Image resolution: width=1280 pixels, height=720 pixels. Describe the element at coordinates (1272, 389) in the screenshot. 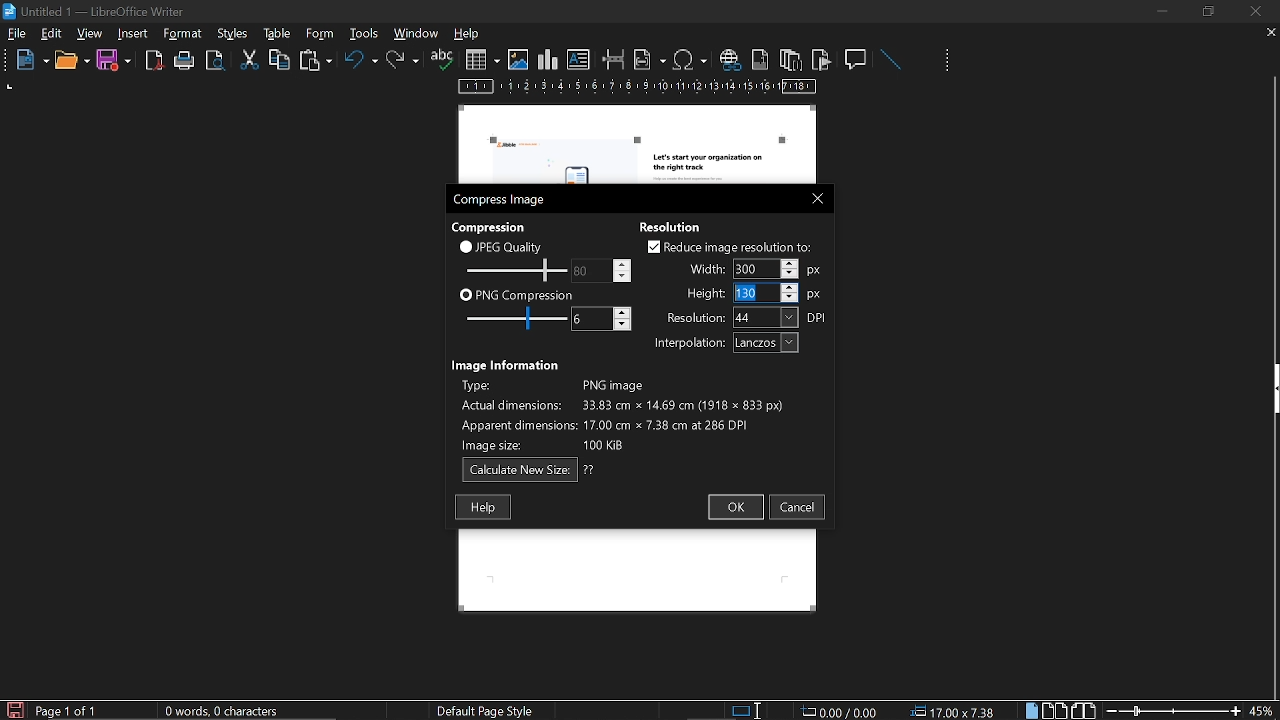

I see `side bar menu` at that location.